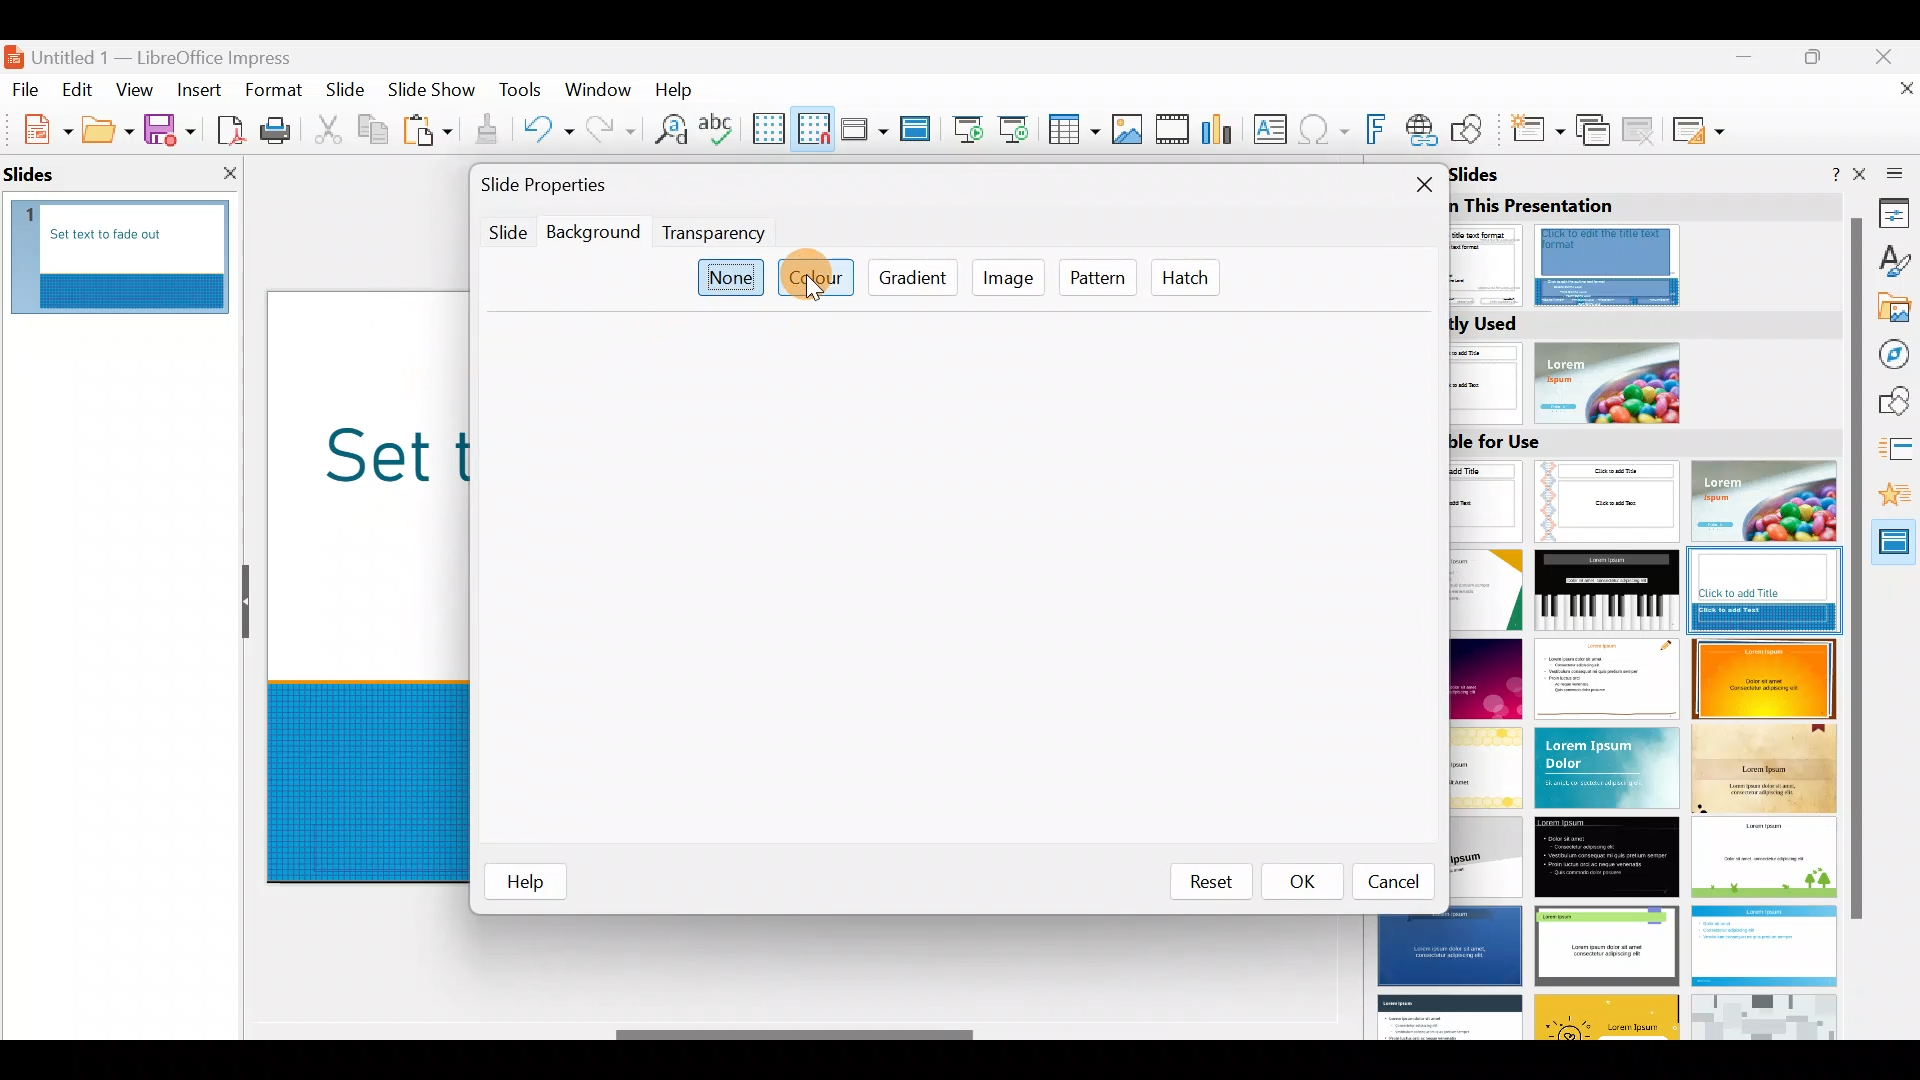  What do you see at coordinates (132, 261) in the screenshot?
I see `Slide pane` at bounding box center [132, 261].